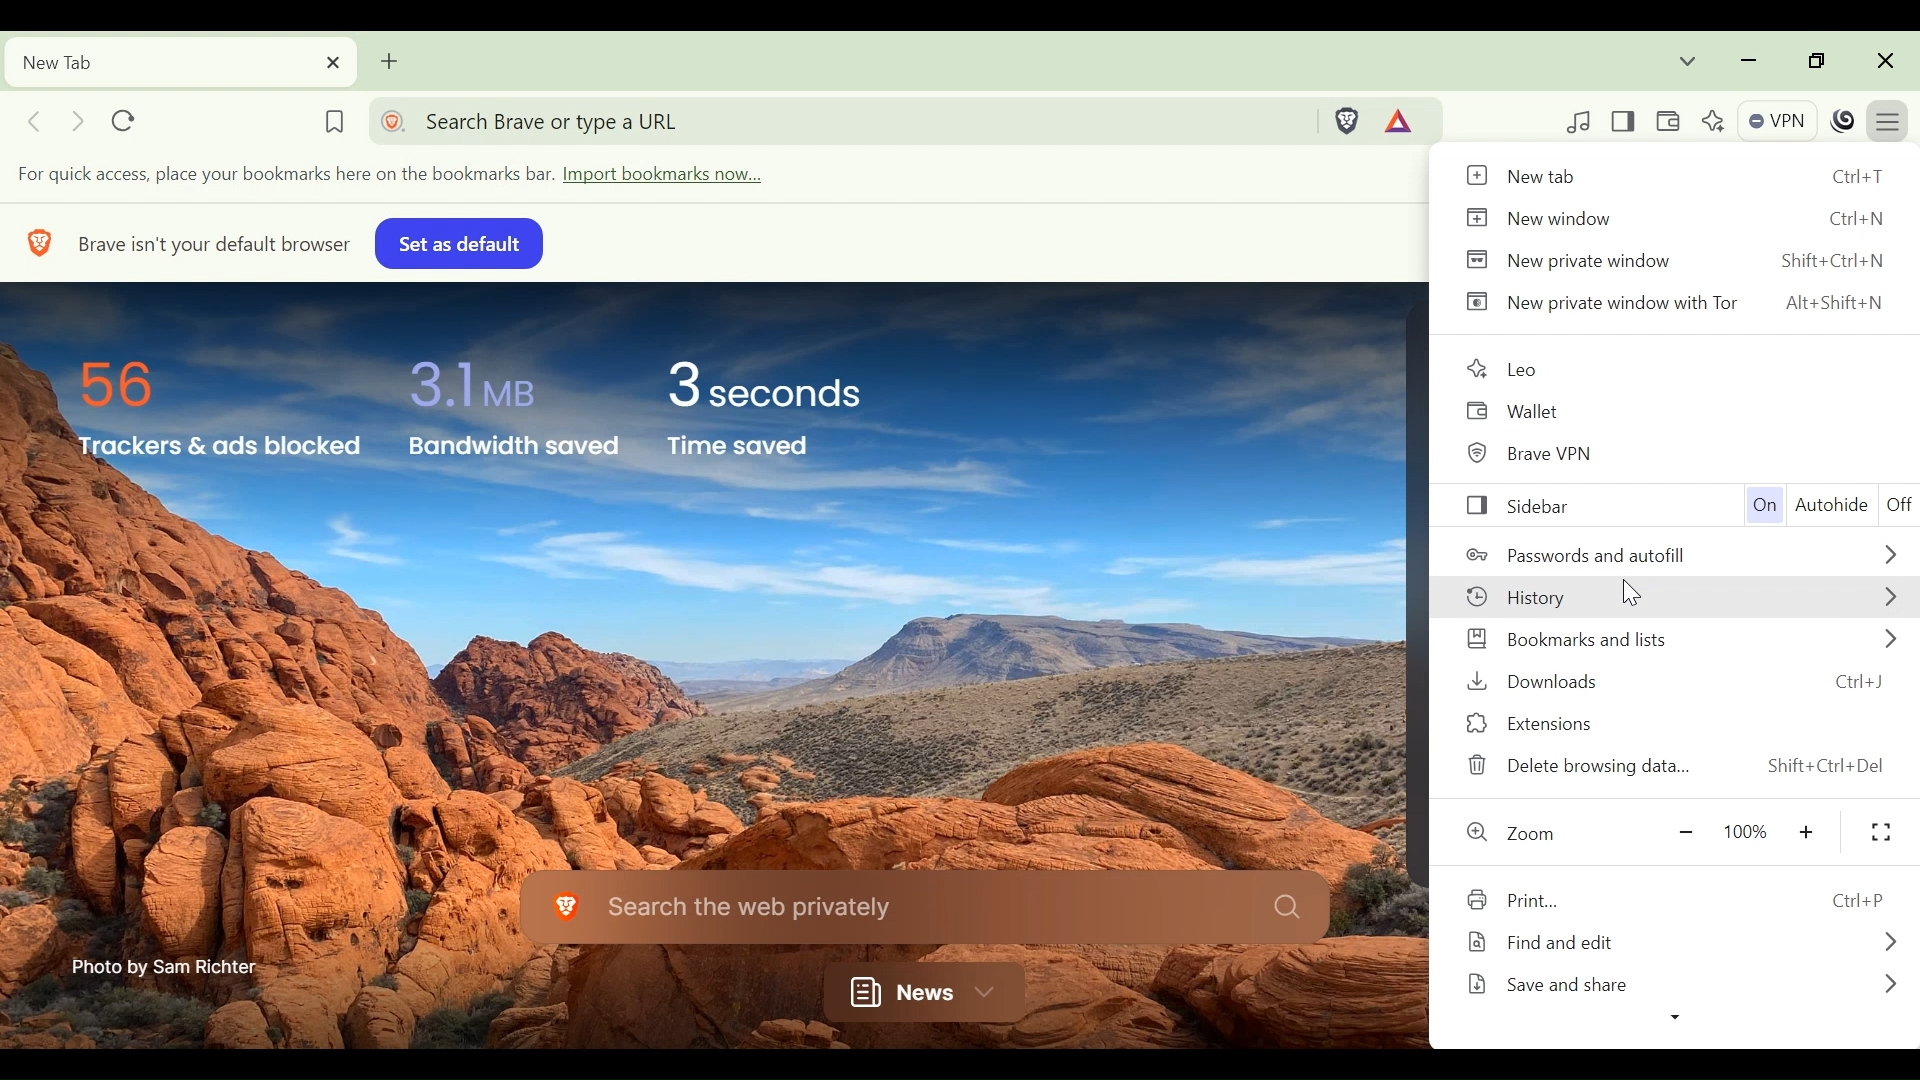 Image resolution: width=1920 pixels, height=1080 pixels. I want to click on New private window with Tor Alt+Shift+N, so click(1678, 306).